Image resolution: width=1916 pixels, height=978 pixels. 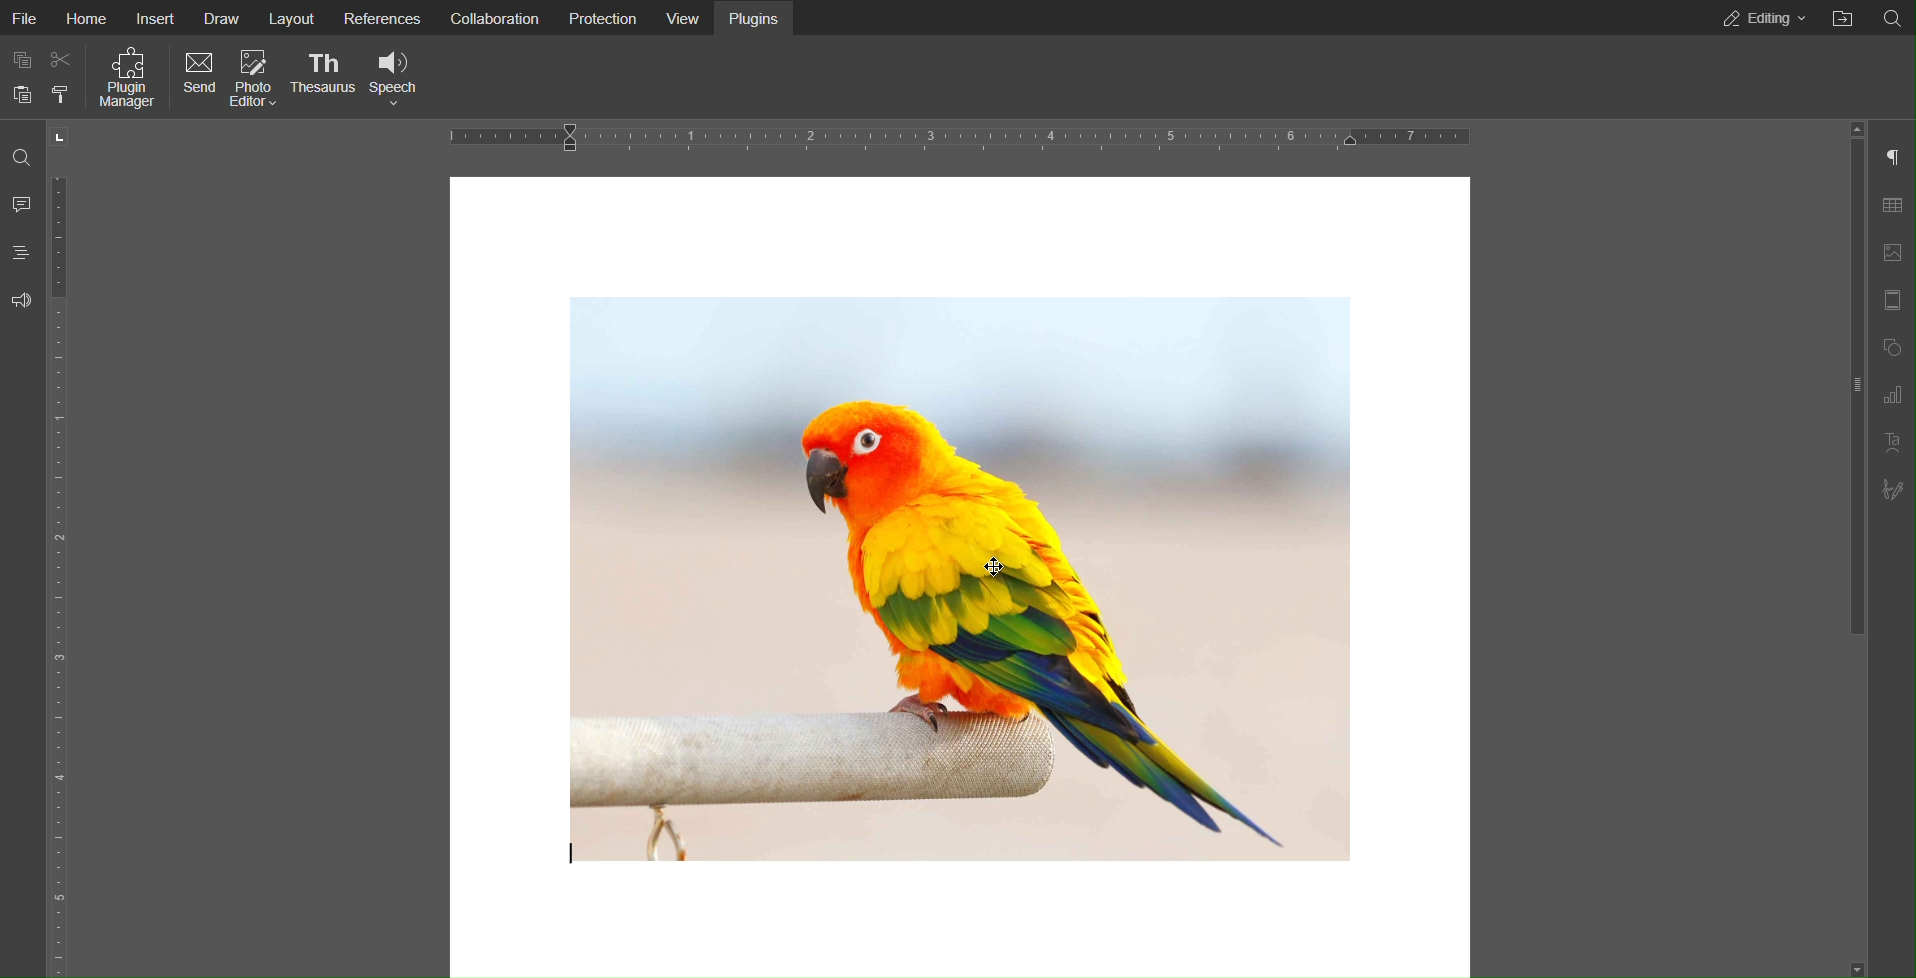 I want to click on Plugins, so click(x=756, y=17).